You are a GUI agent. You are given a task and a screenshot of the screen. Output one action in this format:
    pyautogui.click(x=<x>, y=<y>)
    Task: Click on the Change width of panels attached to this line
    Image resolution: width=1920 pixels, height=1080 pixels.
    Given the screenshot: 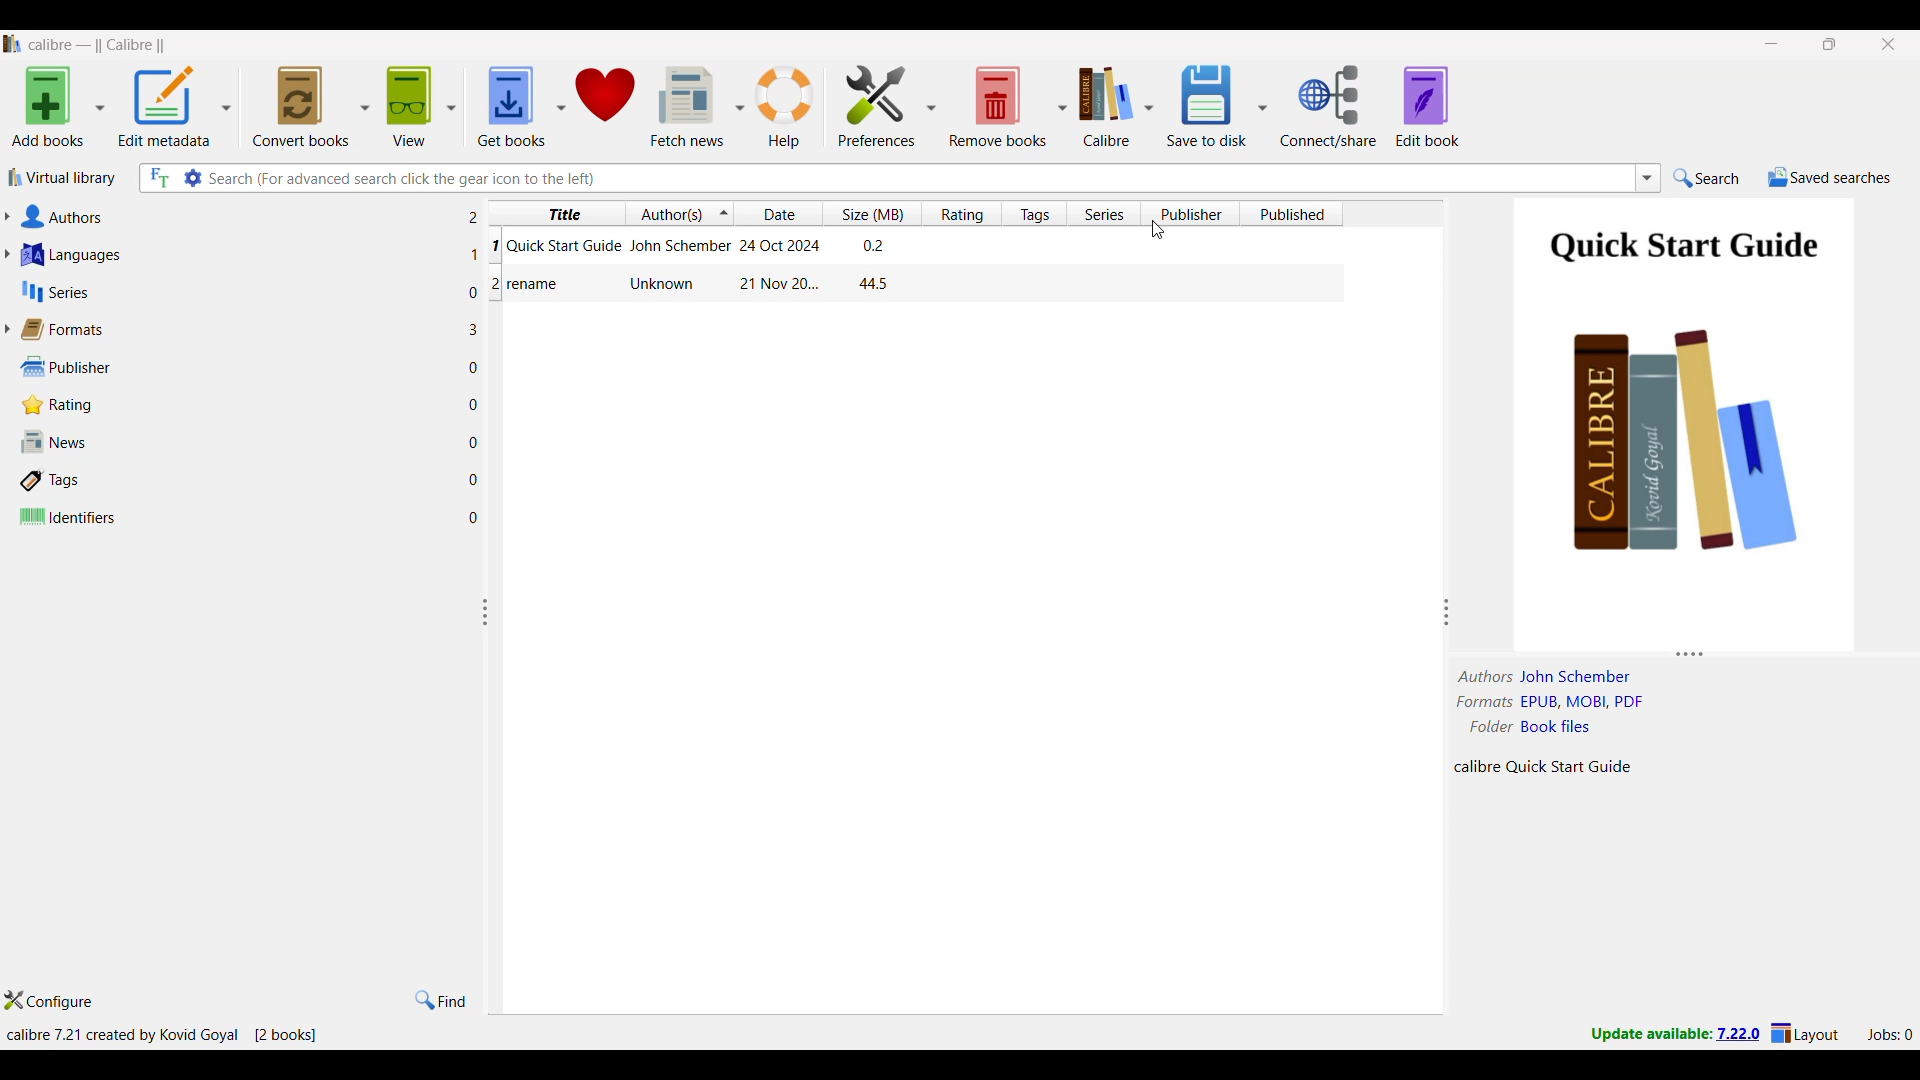 What is the action you would take?
    pyautogui.click(x=492, y=707)
    